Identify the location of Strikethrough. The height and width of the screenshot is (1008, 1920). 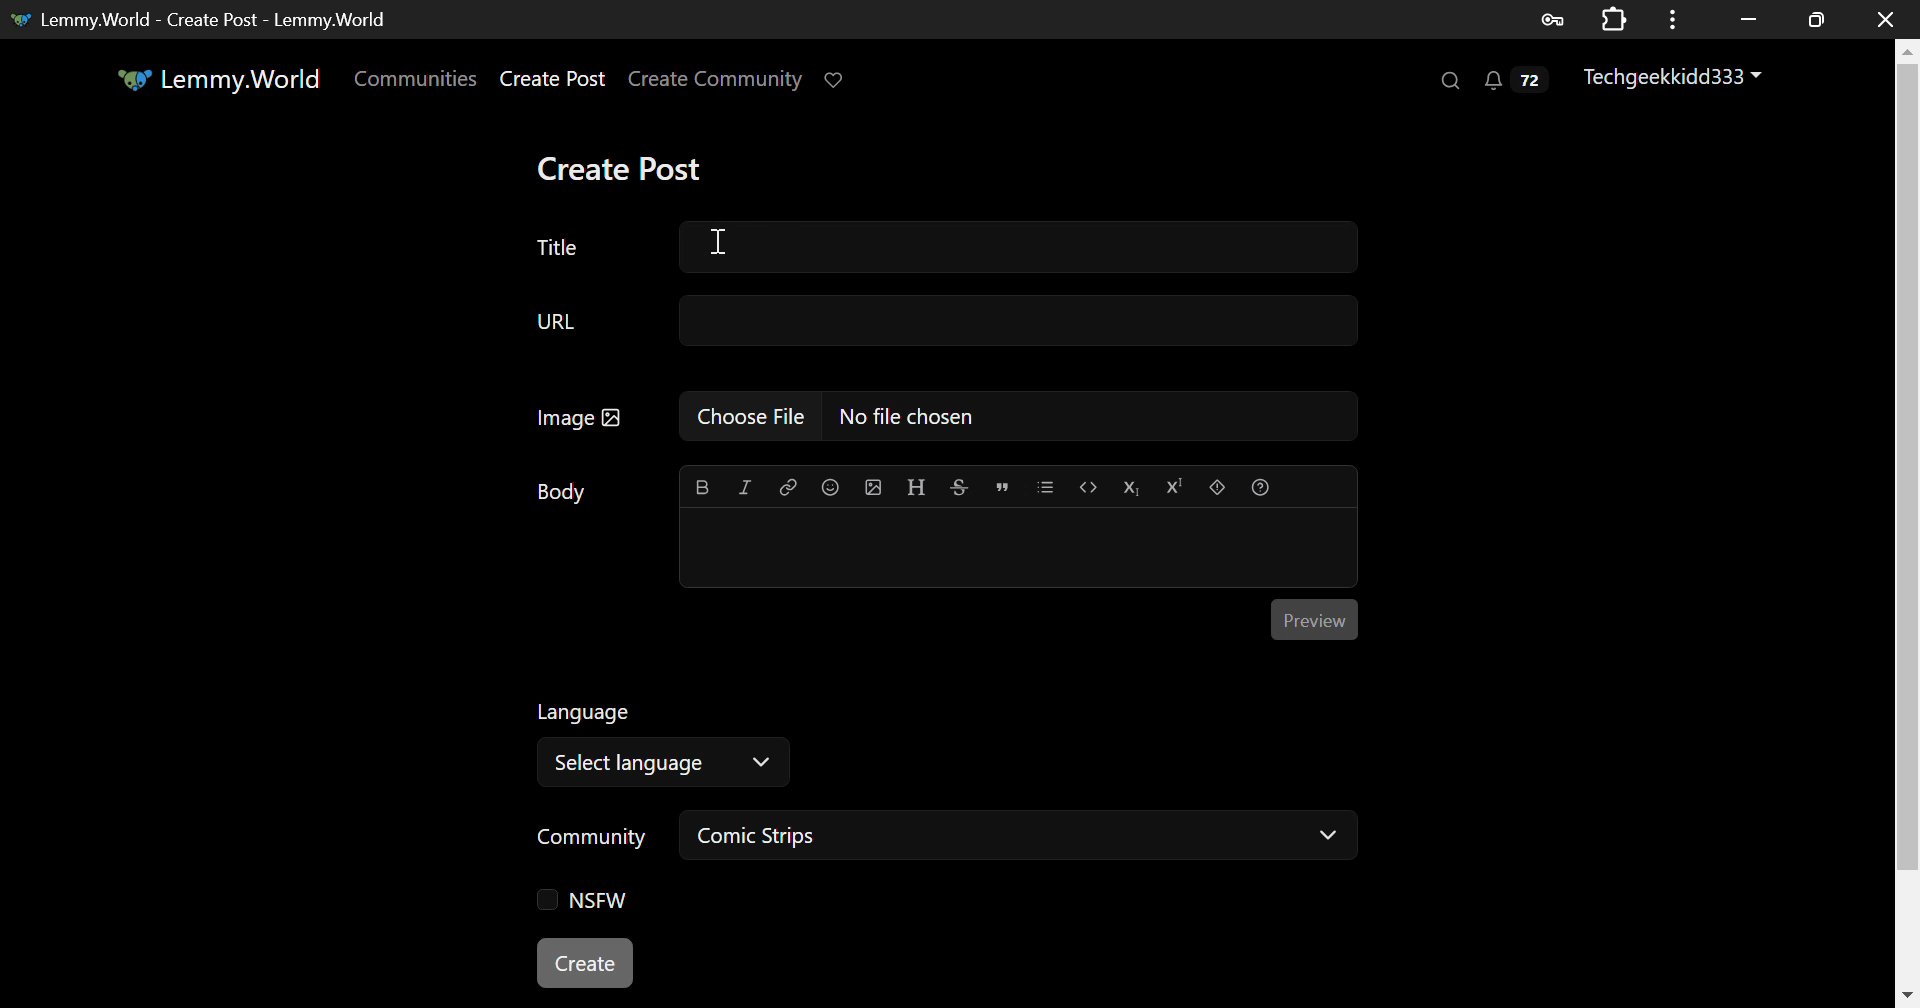
(958, 487).